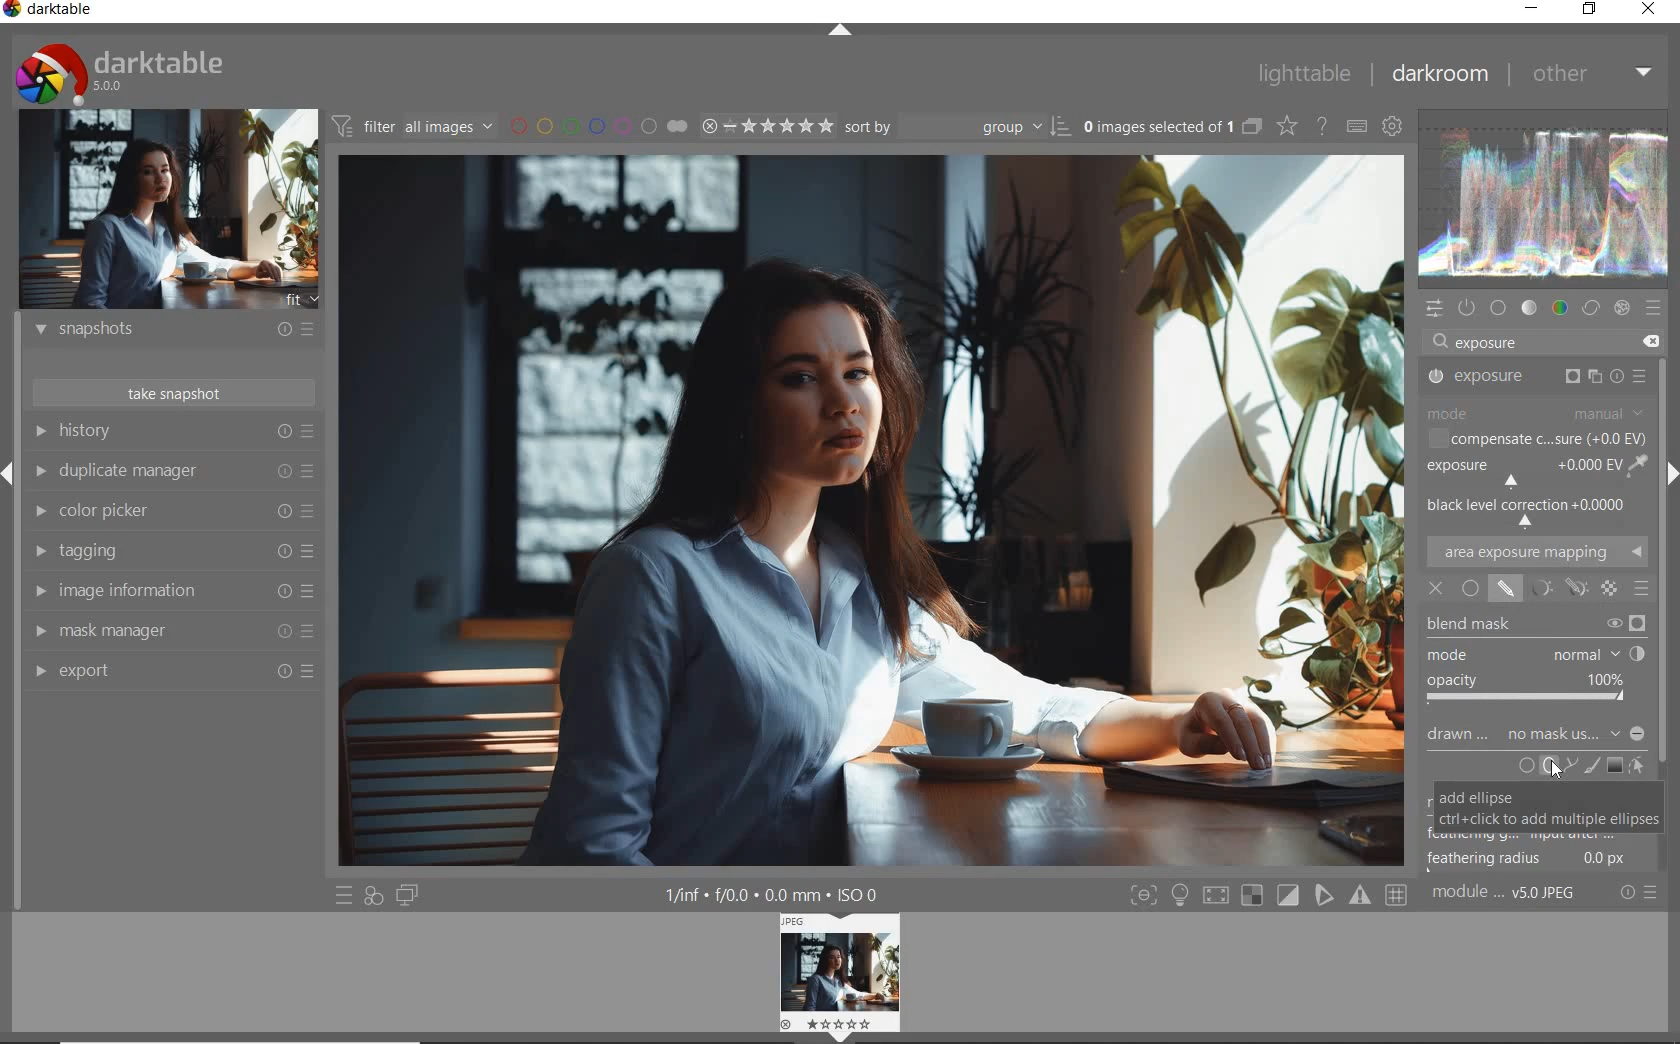 The width and height of the screenshot is (1680, 1044). Describe the element at coordinates (1561, 308) in the screenshot. I see `color` at that location.